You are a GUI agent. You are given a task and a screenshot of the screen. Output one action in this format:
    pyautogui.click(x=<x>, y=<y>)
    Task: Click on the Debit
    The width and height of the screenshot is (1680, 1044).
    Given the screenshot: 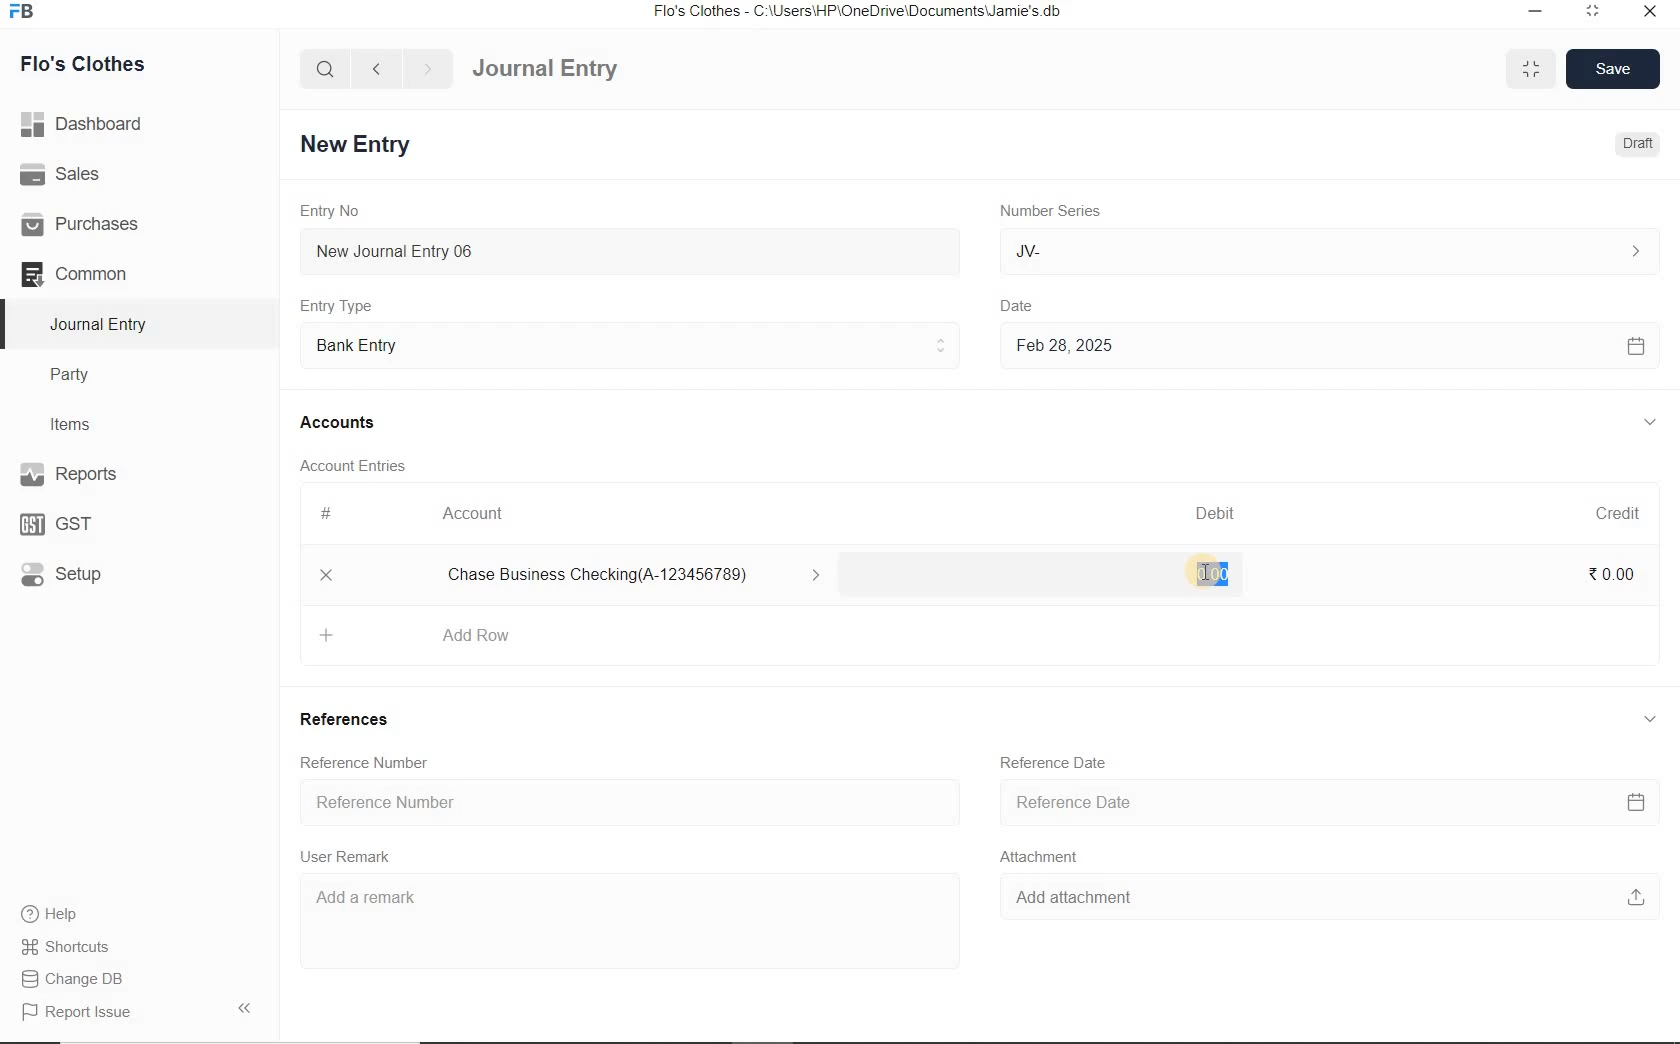 What is the action you would take?
    pyautogui.click(x=1217, y=513)
    